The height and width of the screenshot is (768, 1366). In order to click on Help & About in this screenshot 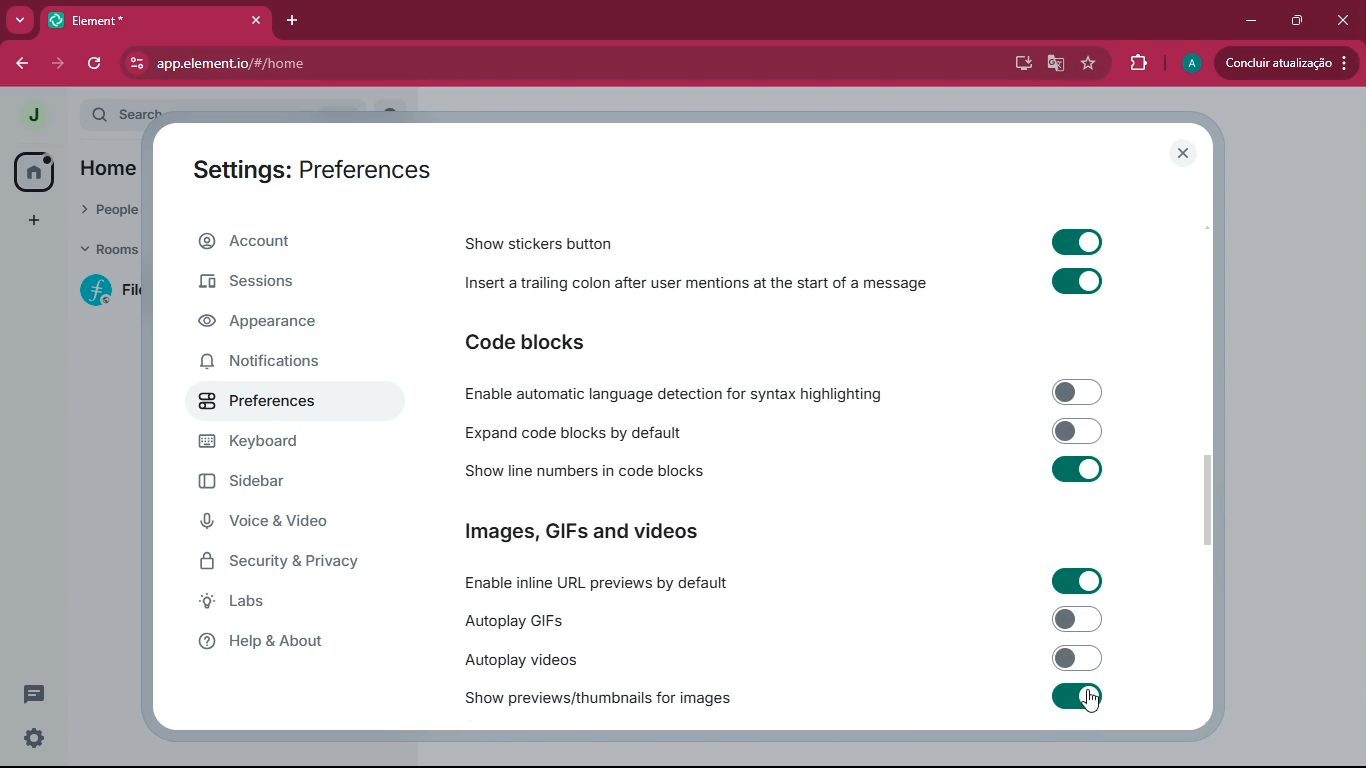, I will do `click(288, 640)`.